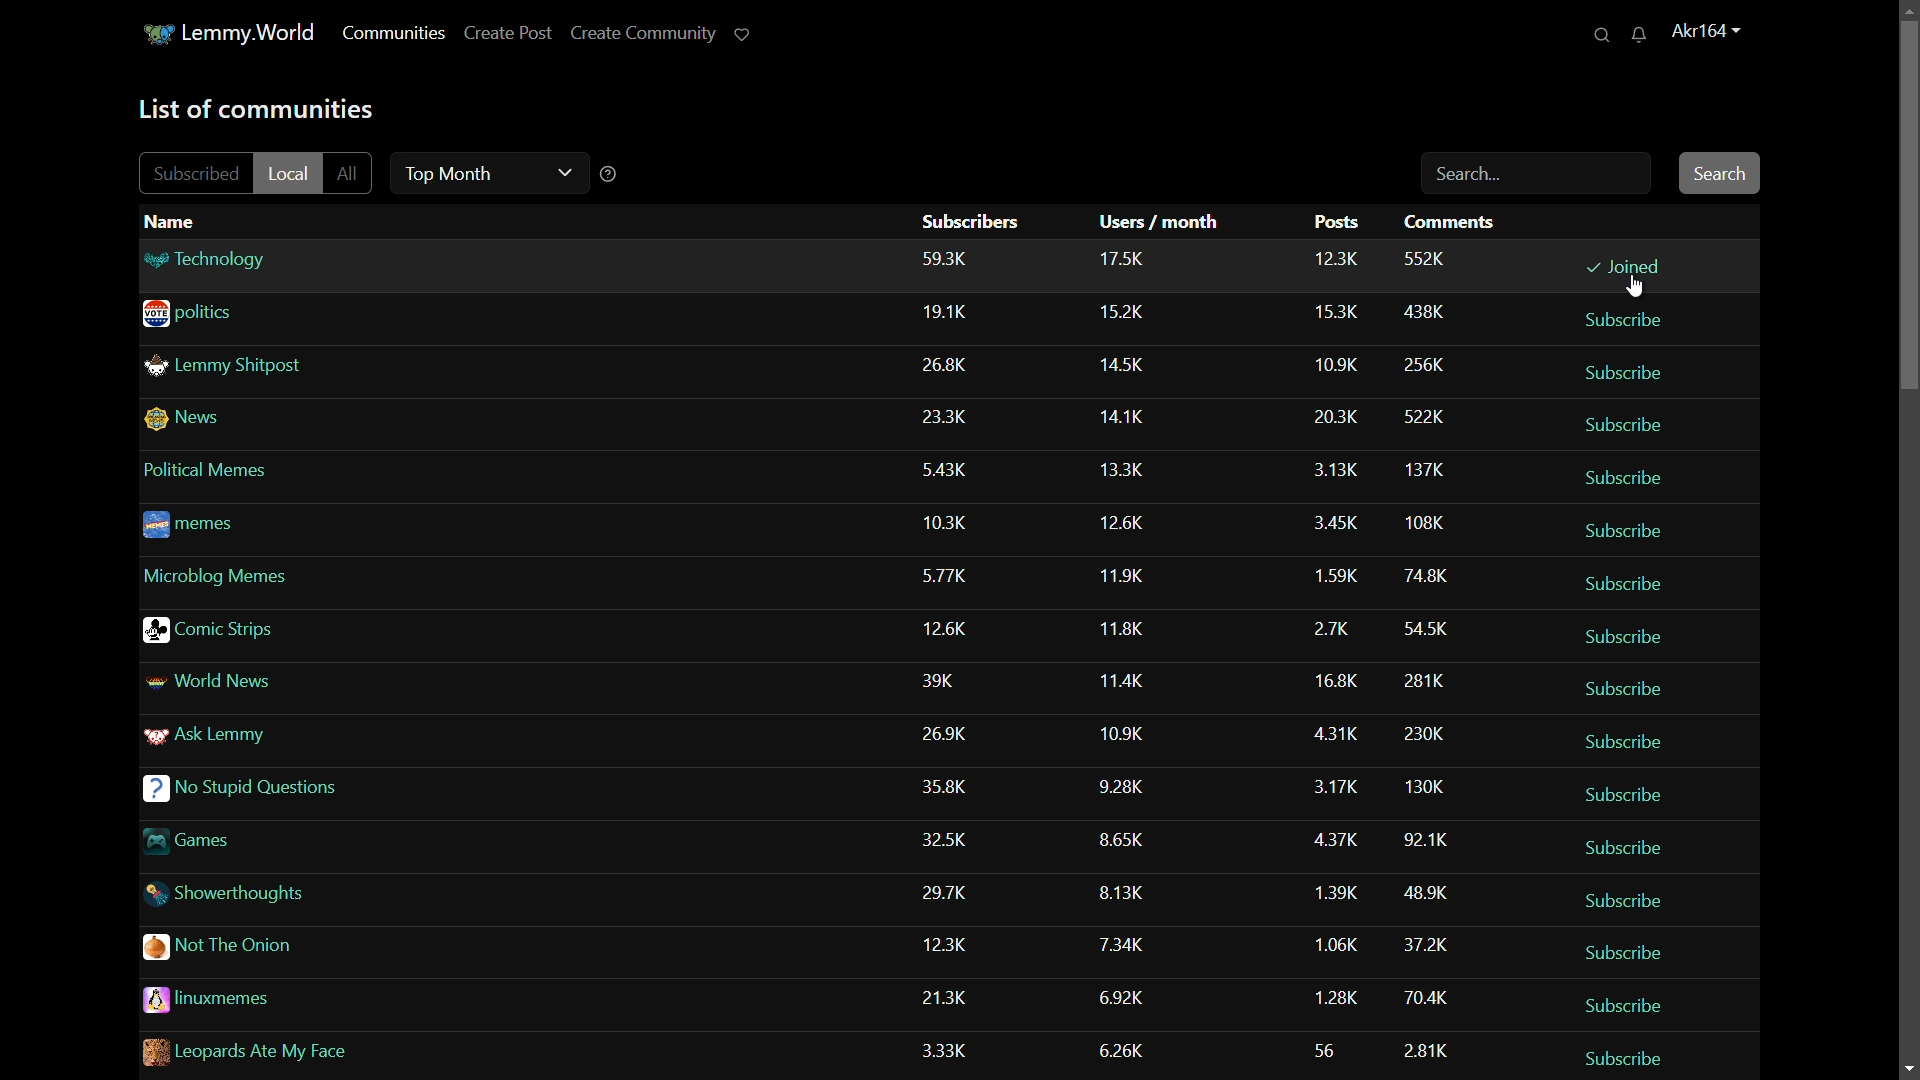 Image resolution: width=1920 pixels, height=1080 pixels. I want to click on subscribe/unsubscribe, so click(1617, 421).